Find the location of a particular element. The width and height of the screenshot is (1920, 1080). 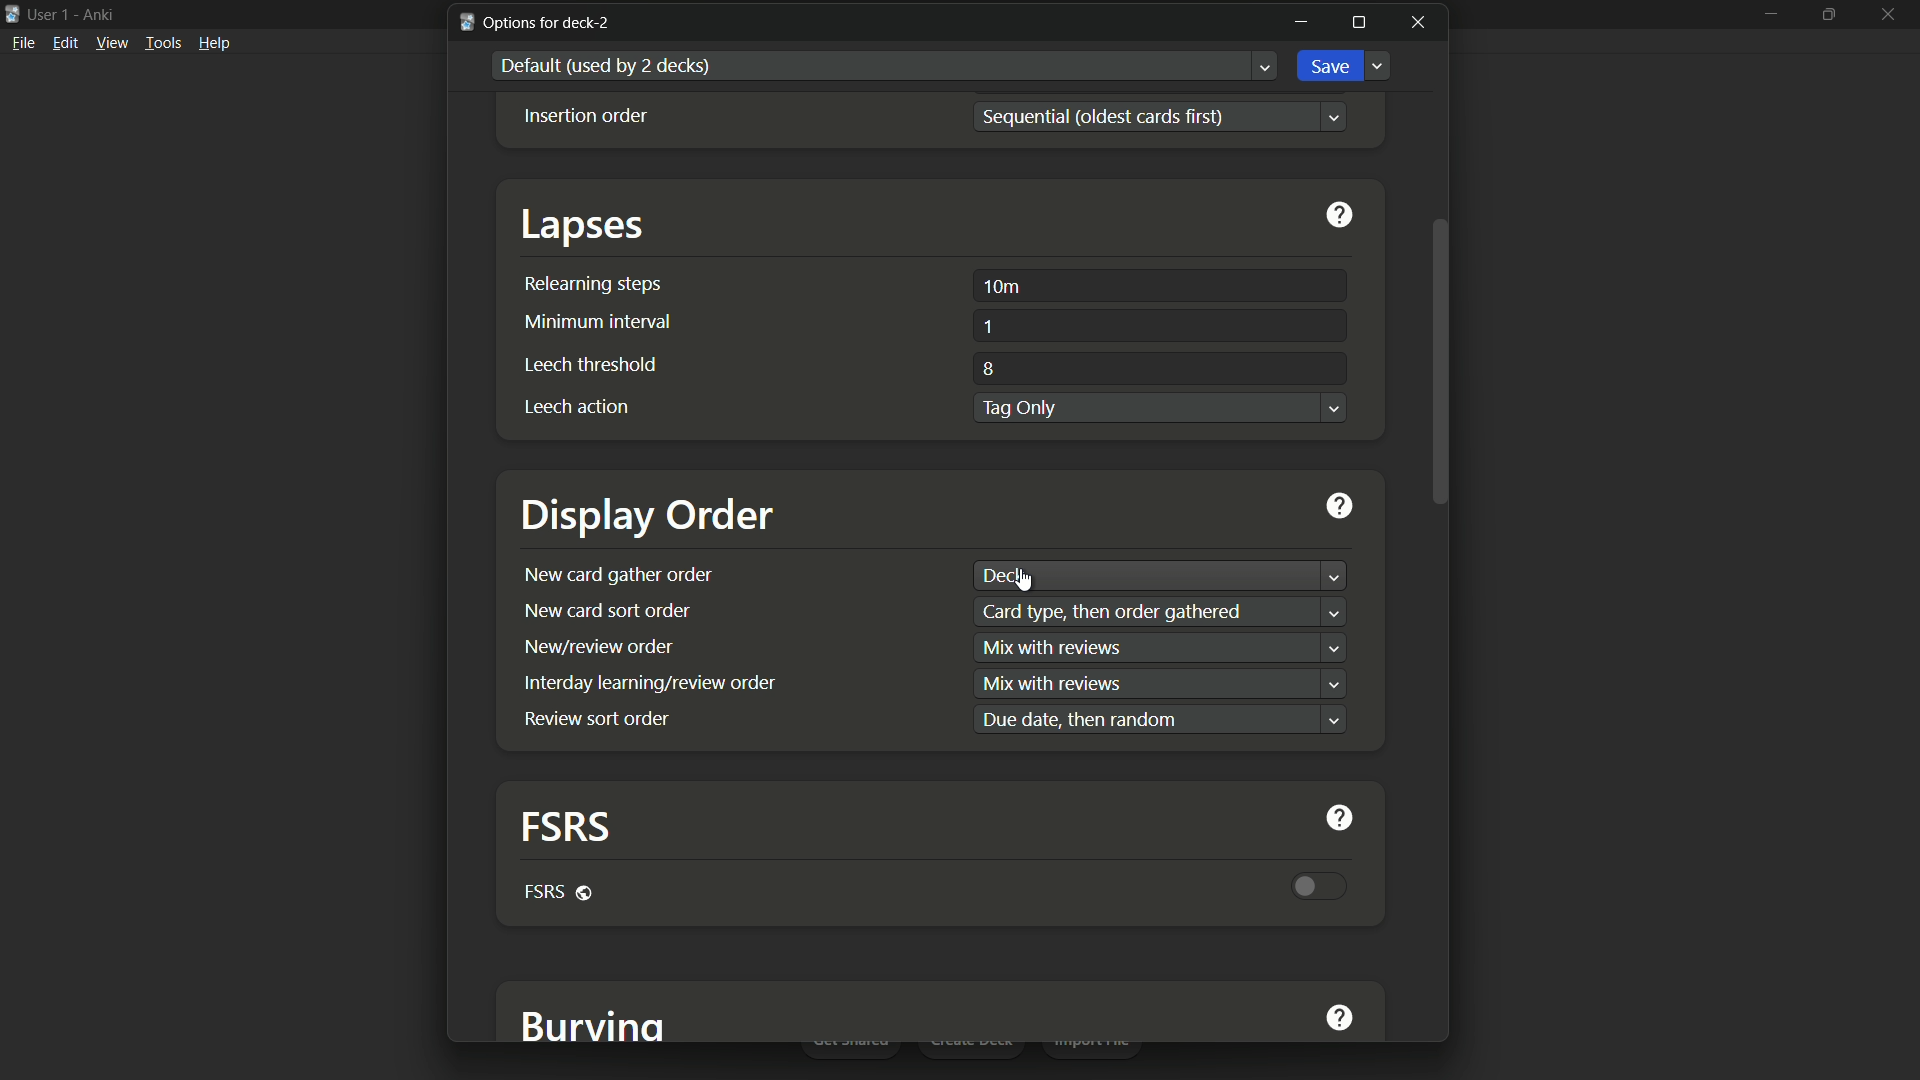

get help is located at coordinates (1341, 218).